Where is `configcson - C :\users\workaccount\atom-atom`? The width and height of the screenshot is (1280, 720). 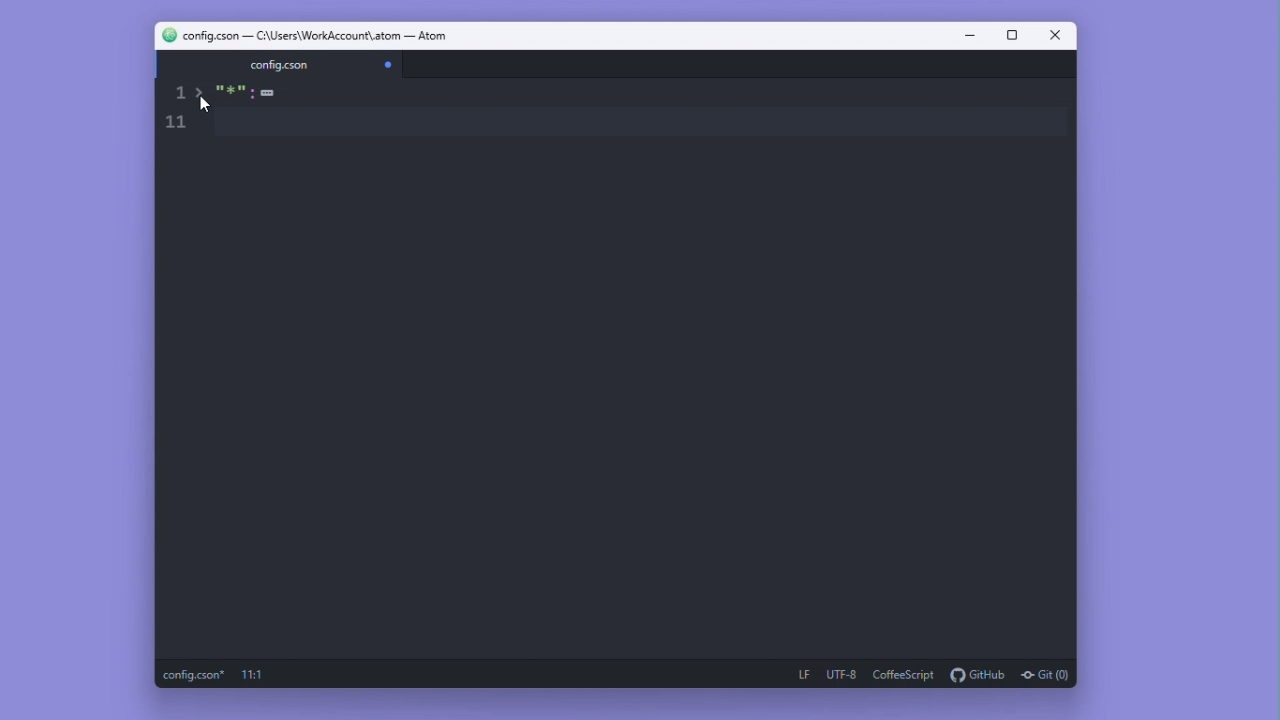
configcson - C :\users\workaccount\atom-atom is located at coordinates (327, 37).